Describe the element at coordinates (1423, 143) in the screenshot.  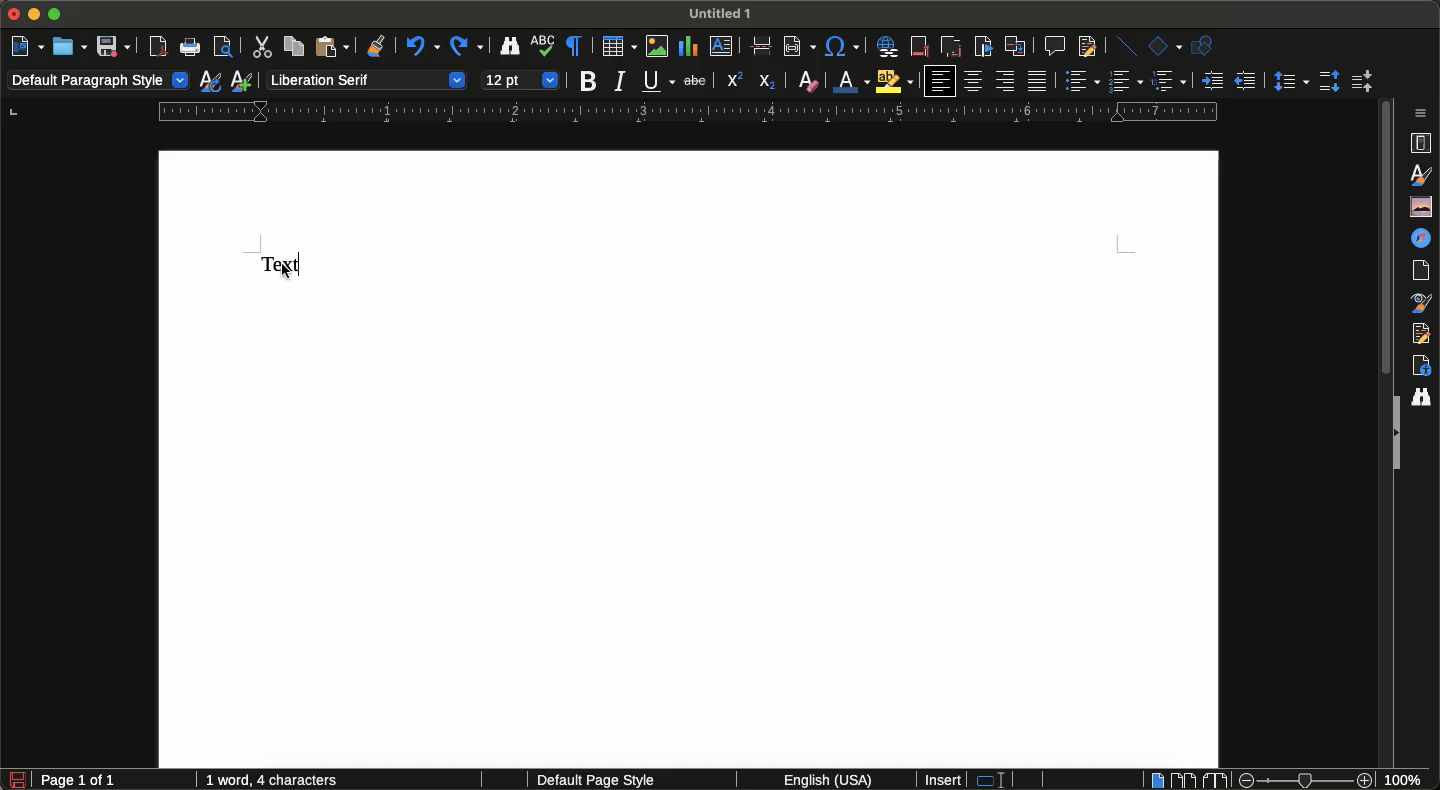
I see `Properties` at that location.